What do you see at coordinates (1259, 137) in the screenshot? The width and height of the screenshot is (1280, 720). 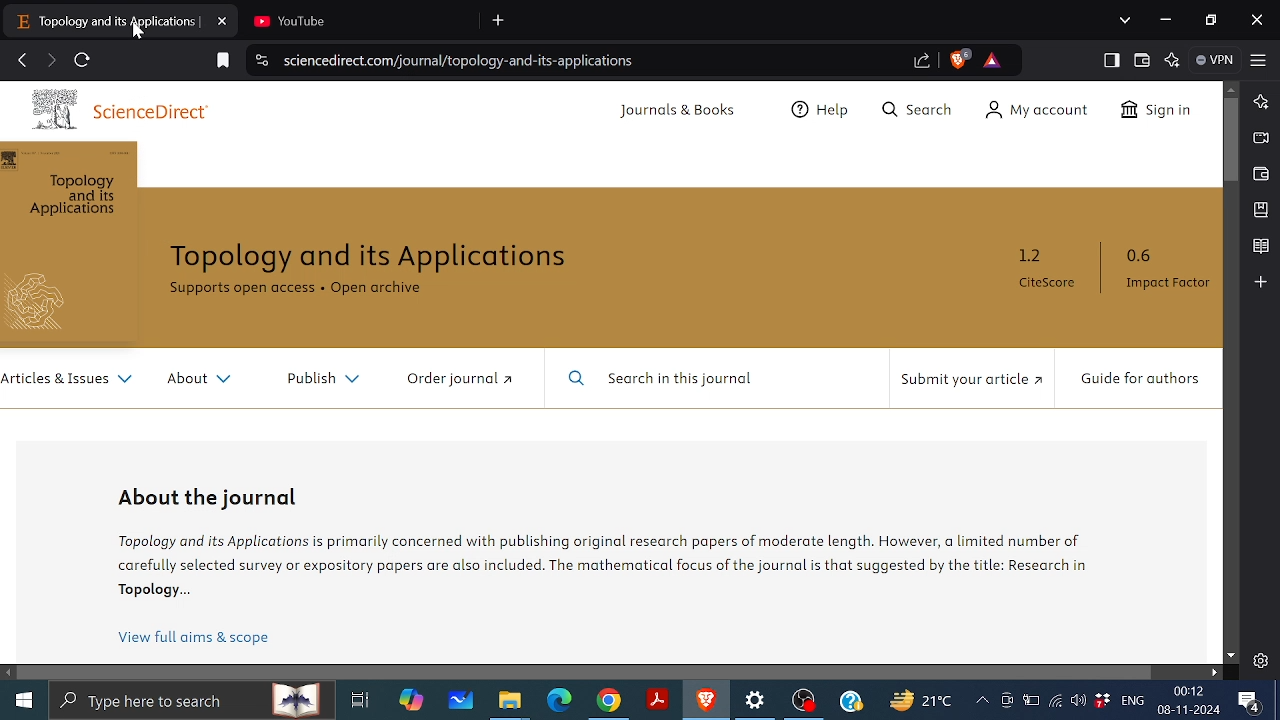 I see `Brave talk` at bounding box center [1259, 137].